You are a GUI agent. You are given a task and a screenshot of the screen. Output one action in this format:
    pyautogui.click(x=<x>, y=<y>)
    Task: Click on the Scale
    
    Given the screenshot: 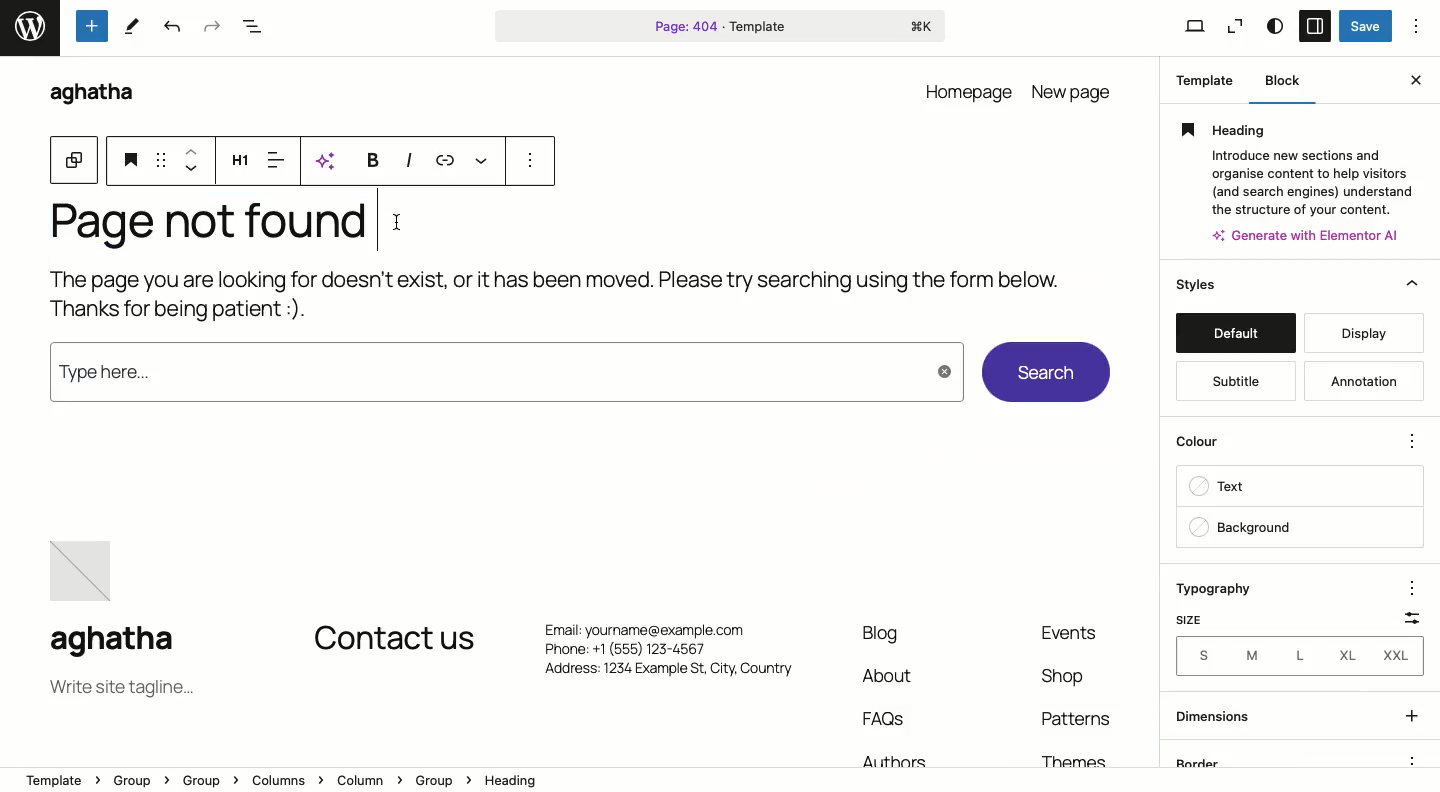 What is the action you would take?
    pyautogui.click(x=1406, y=622)
    